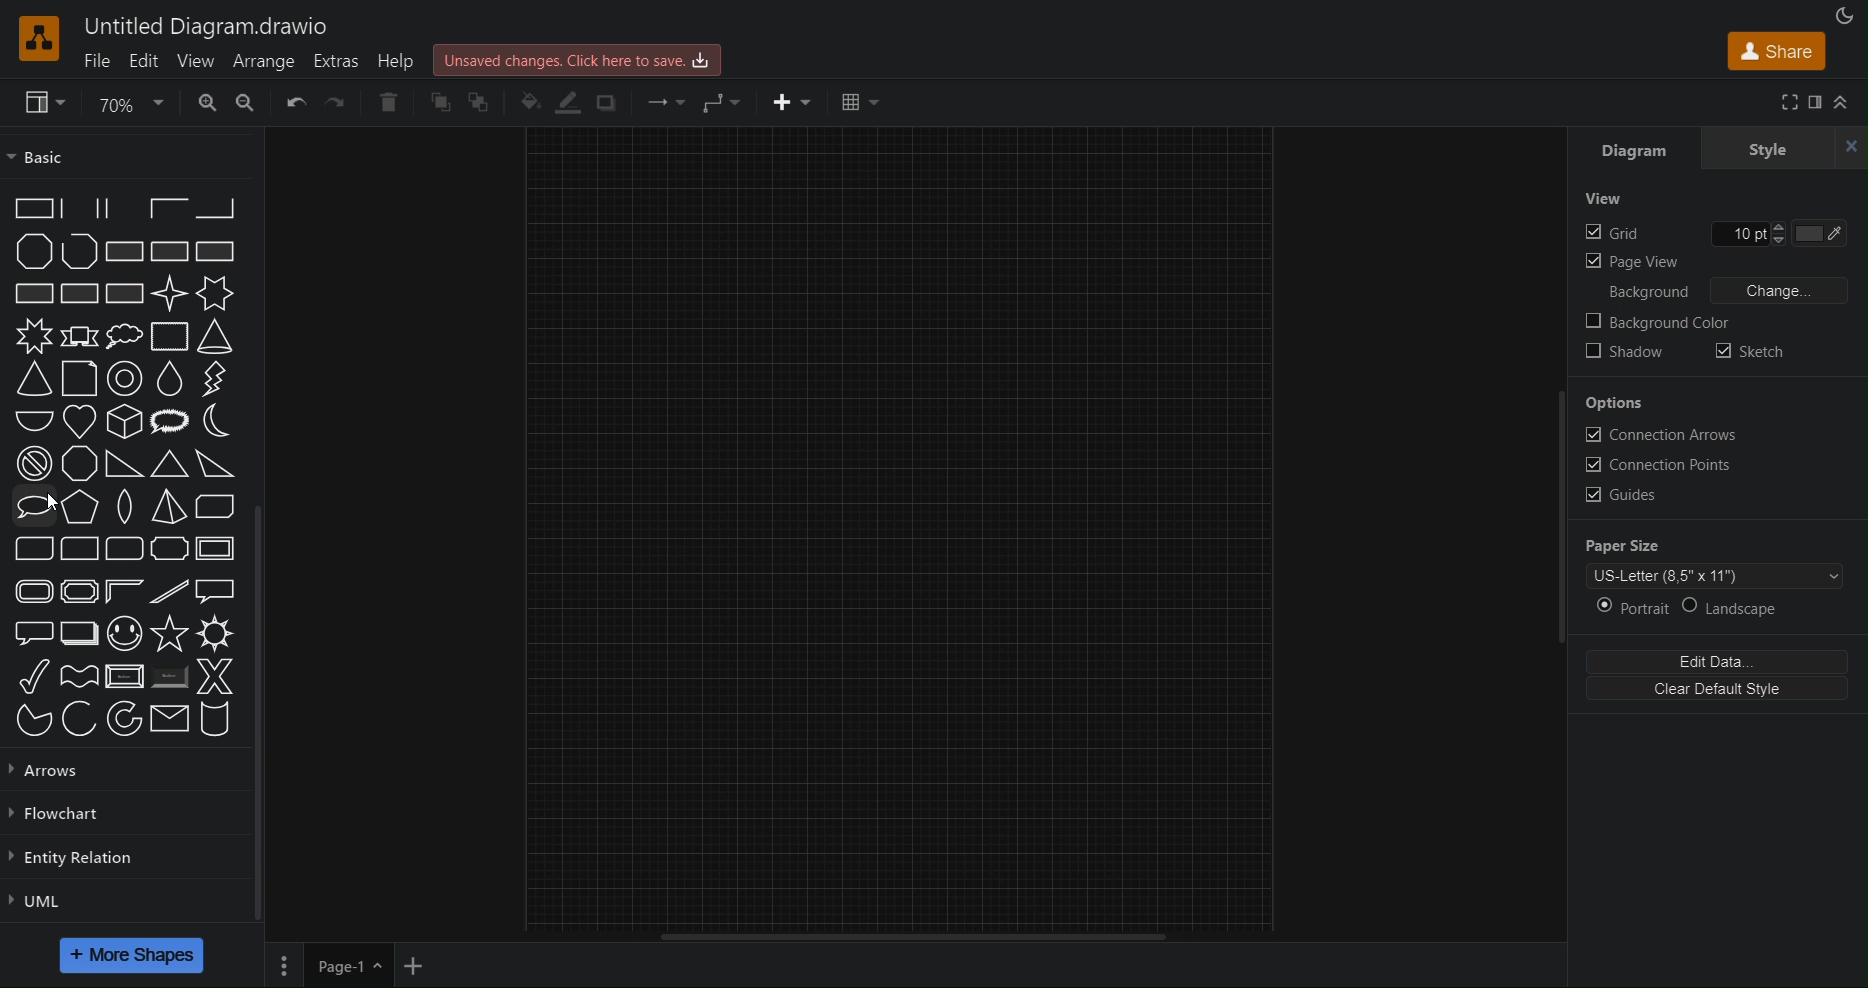 This screenshot has width=1868, height=988. I want to click on Zoom, so click(127, 105).